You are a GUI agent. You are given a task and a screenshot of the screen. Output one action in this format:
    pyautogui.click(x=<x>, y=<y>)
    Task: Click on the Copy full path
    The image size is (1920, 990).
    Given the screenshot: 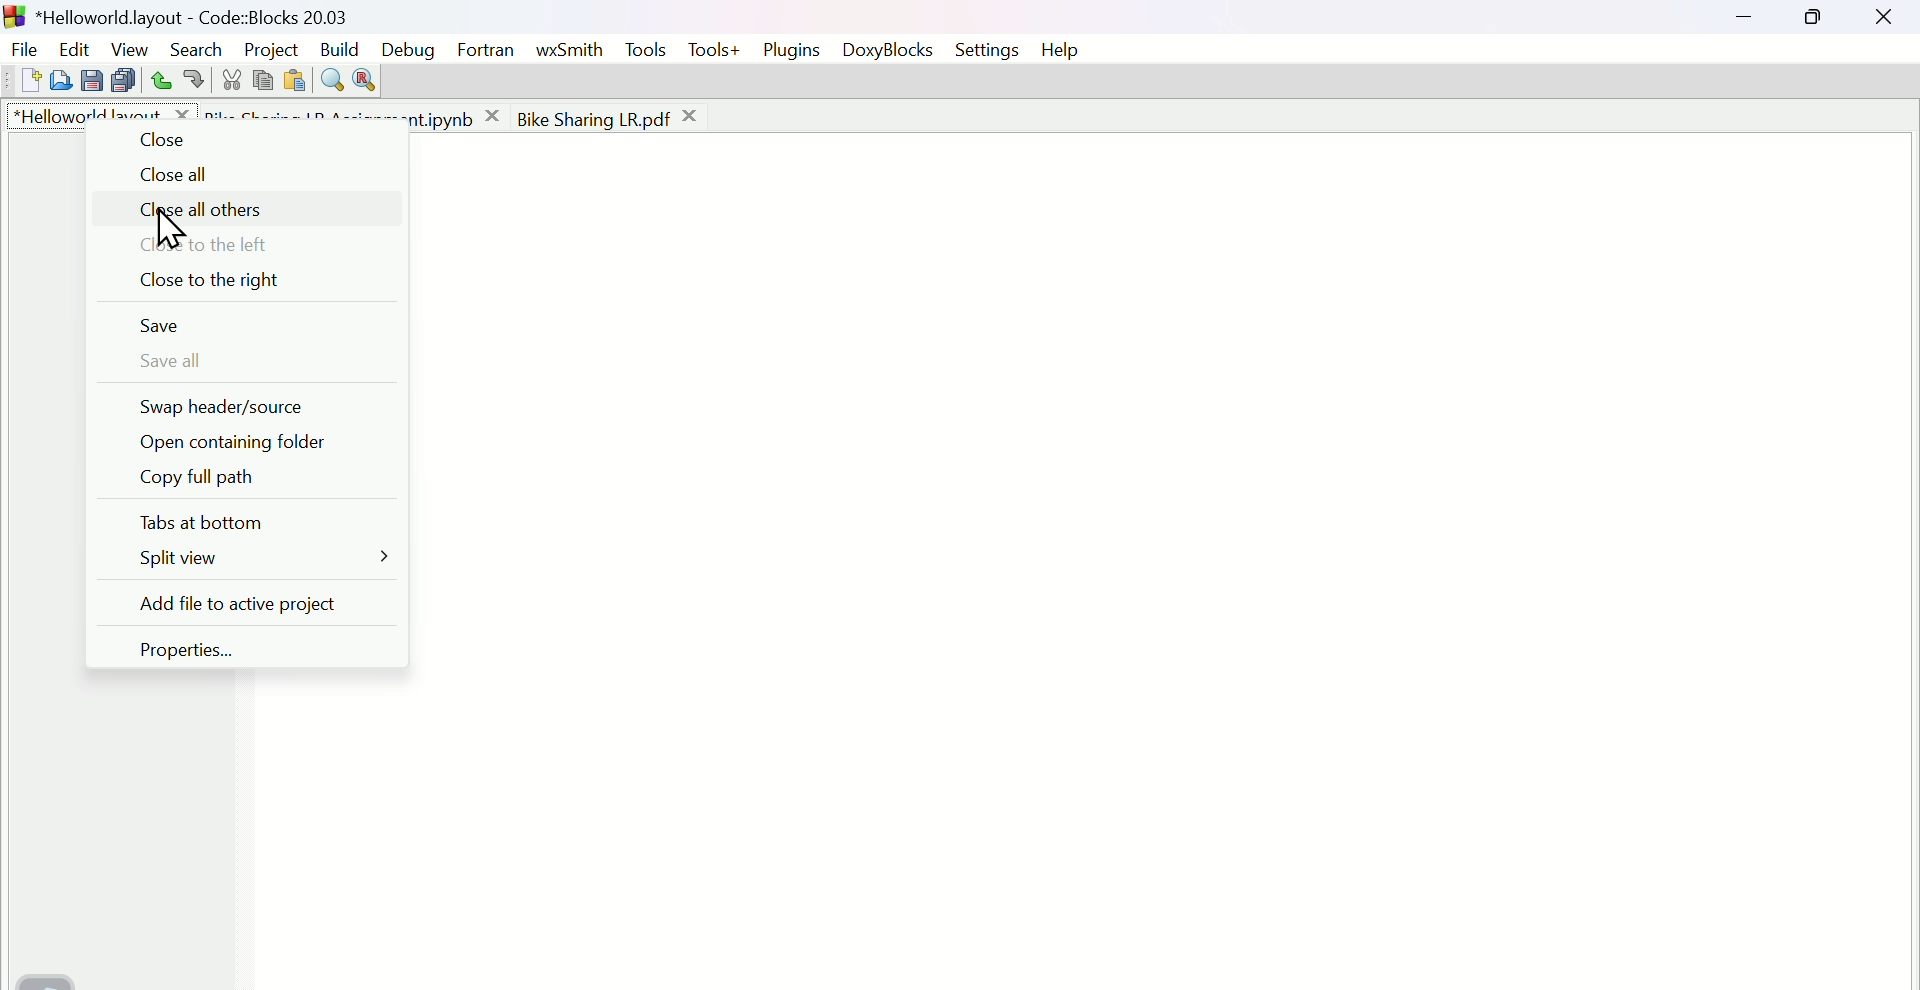 What is the action you would take?
    pyautogui.click(x=219, y=481)
    